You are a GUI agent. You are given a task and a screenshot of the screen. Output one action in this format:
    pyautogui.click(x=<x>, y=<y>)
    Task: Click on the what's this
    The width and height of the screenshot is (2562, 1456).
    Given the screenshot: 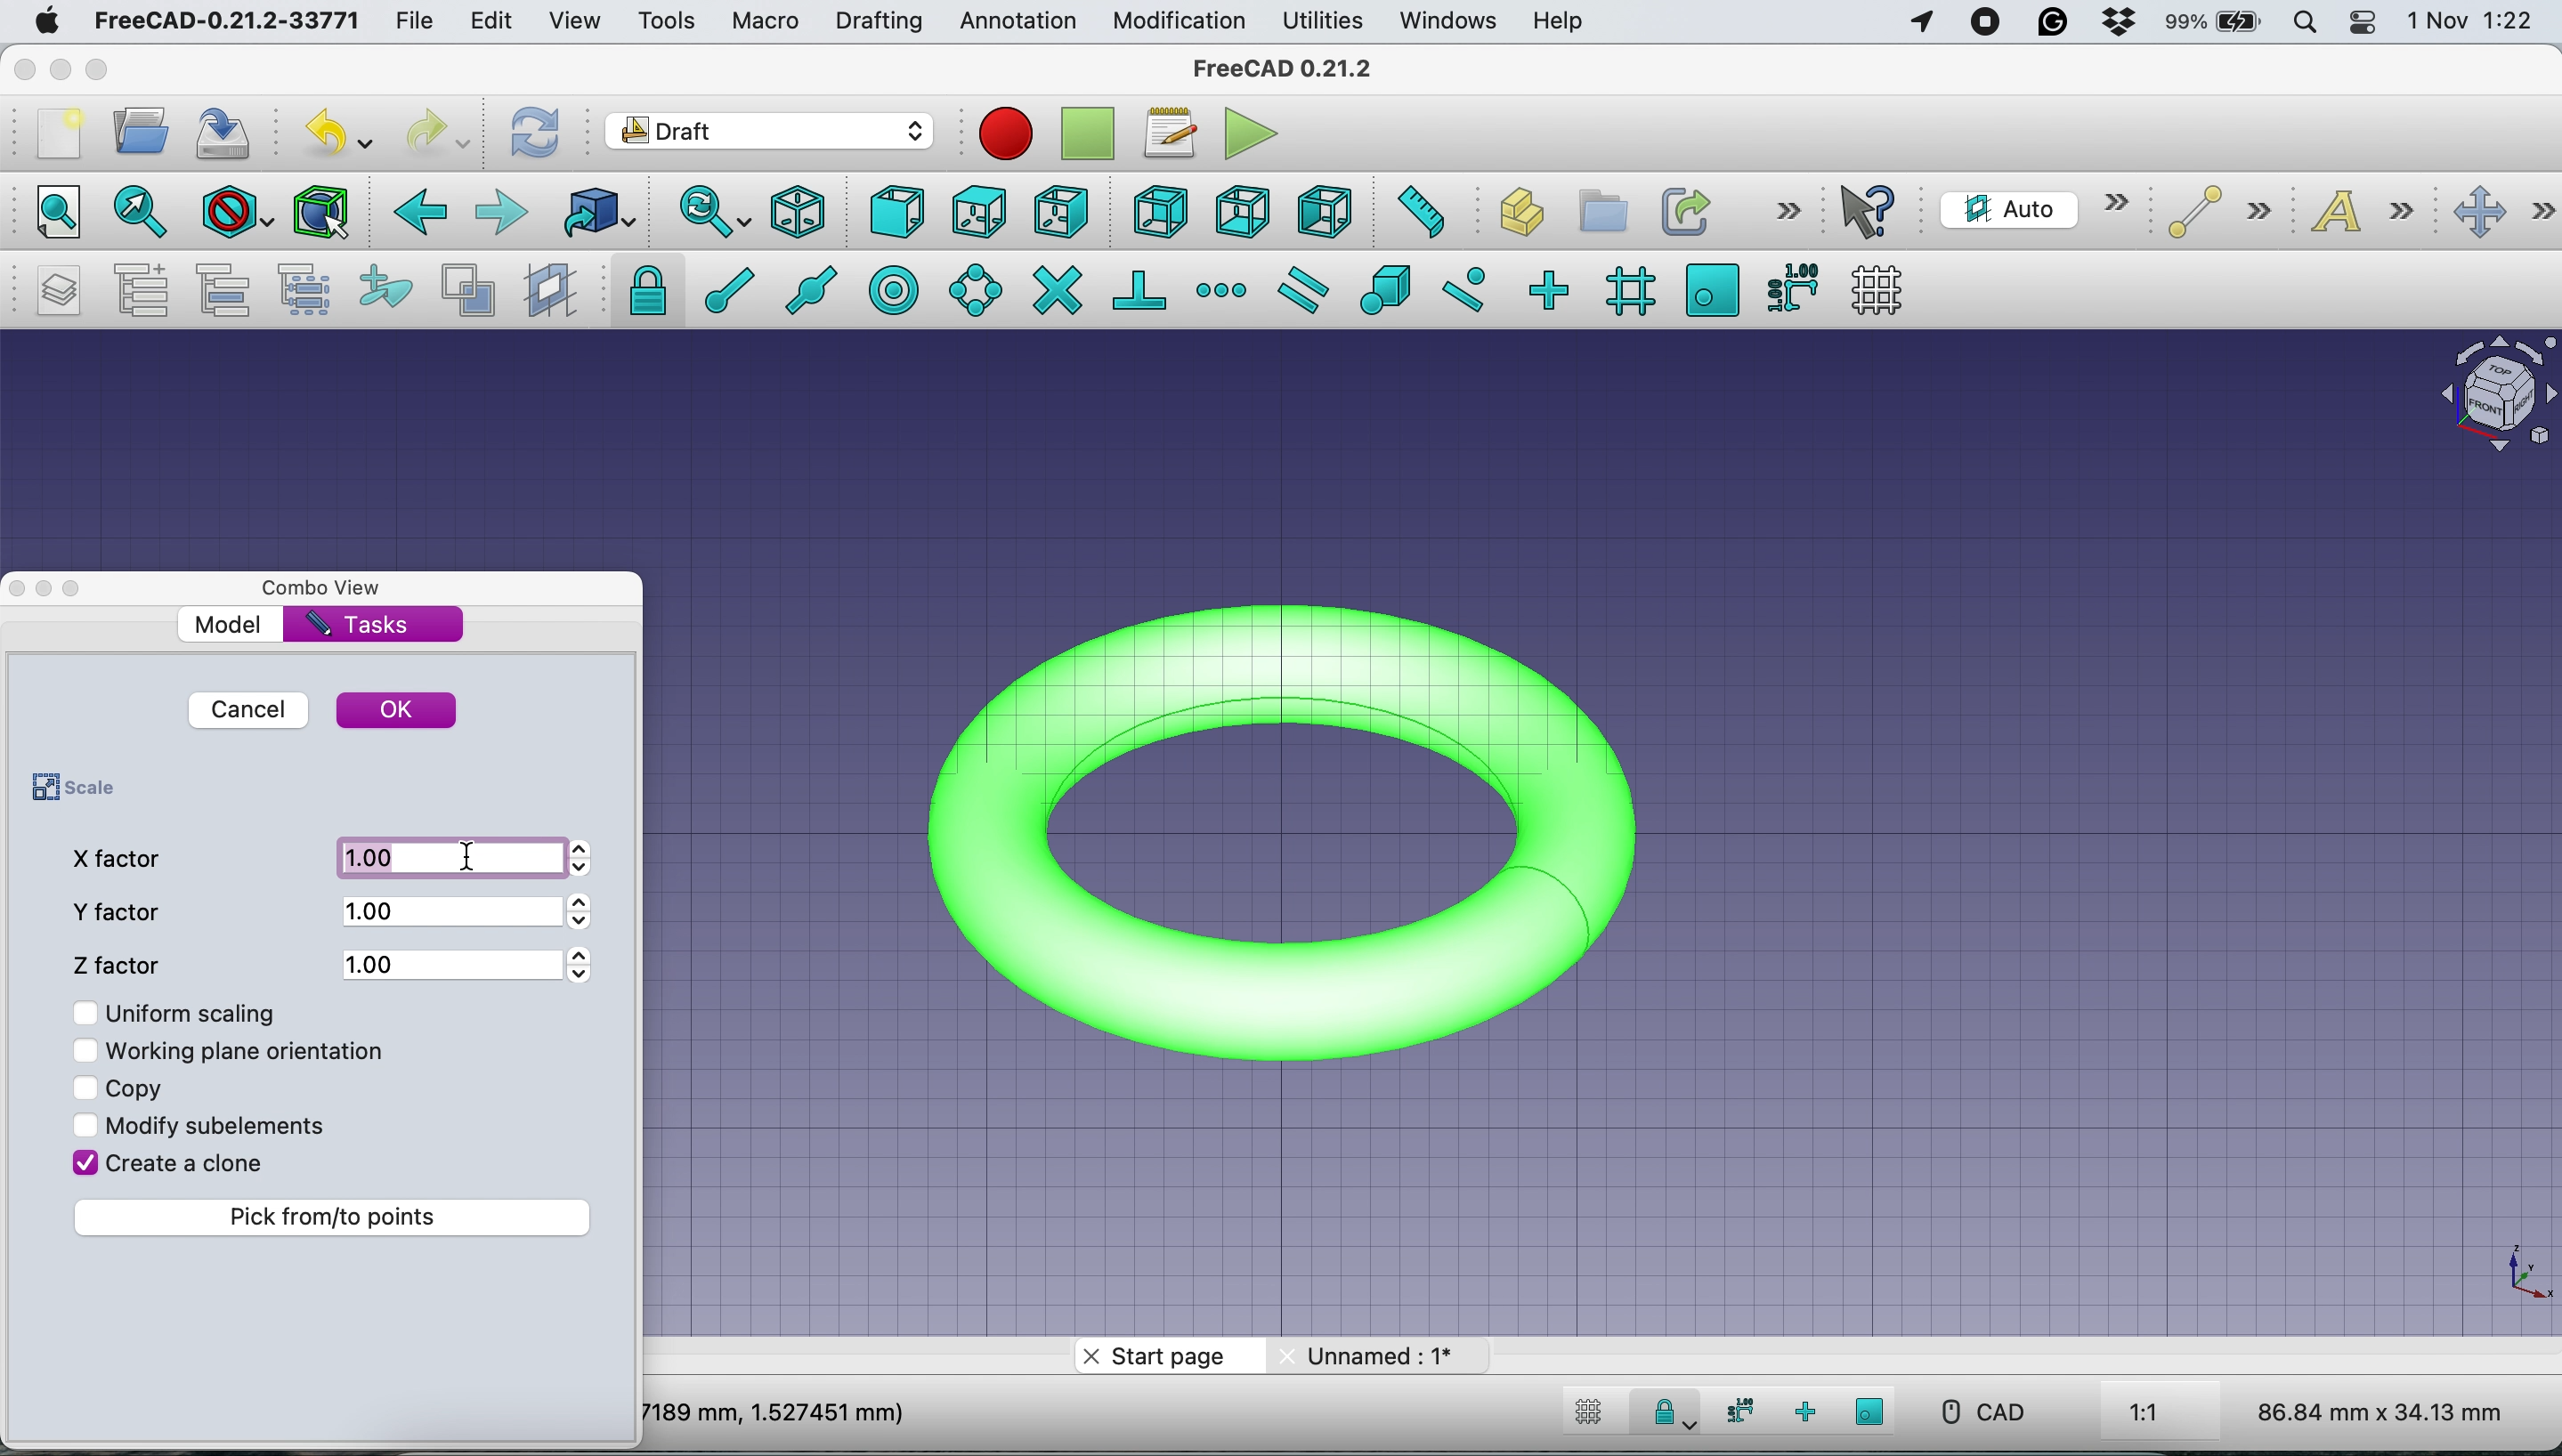 What is the action you would take?
    pyautogui.click(x=1874, y=212)
    